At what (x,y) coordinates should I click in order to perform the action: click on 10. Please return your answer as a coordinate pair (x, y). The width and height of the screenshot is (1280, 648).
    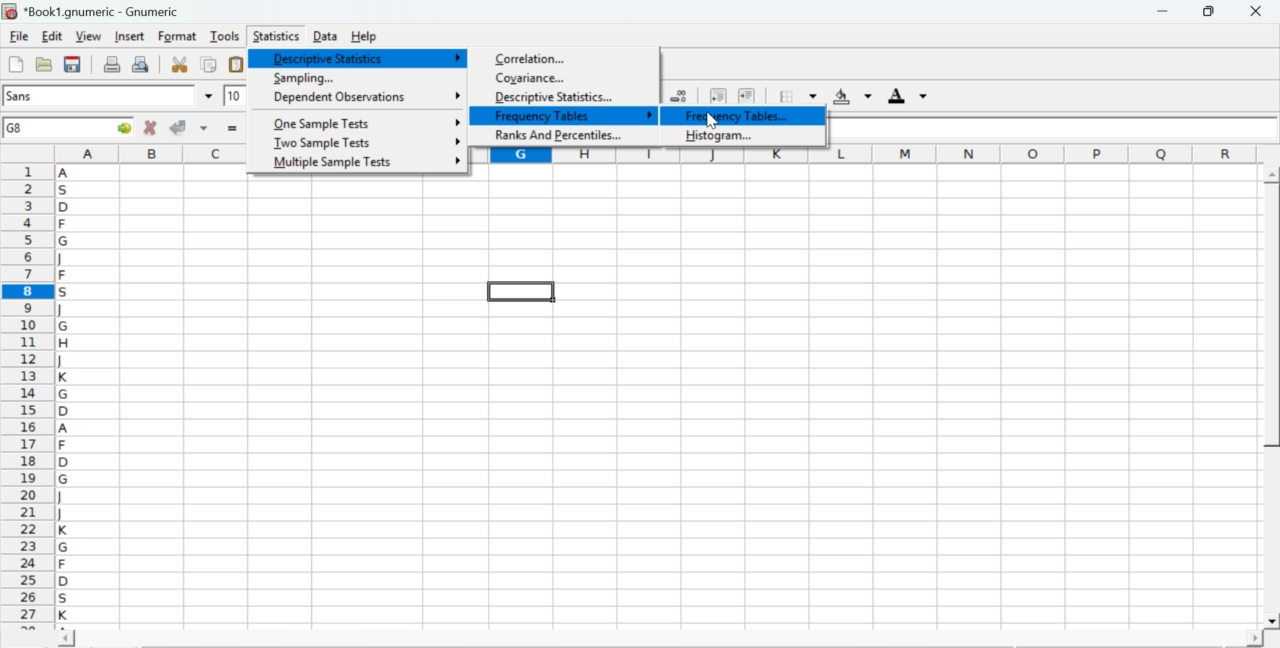
    Looking at the image, I should click on (235, 96).